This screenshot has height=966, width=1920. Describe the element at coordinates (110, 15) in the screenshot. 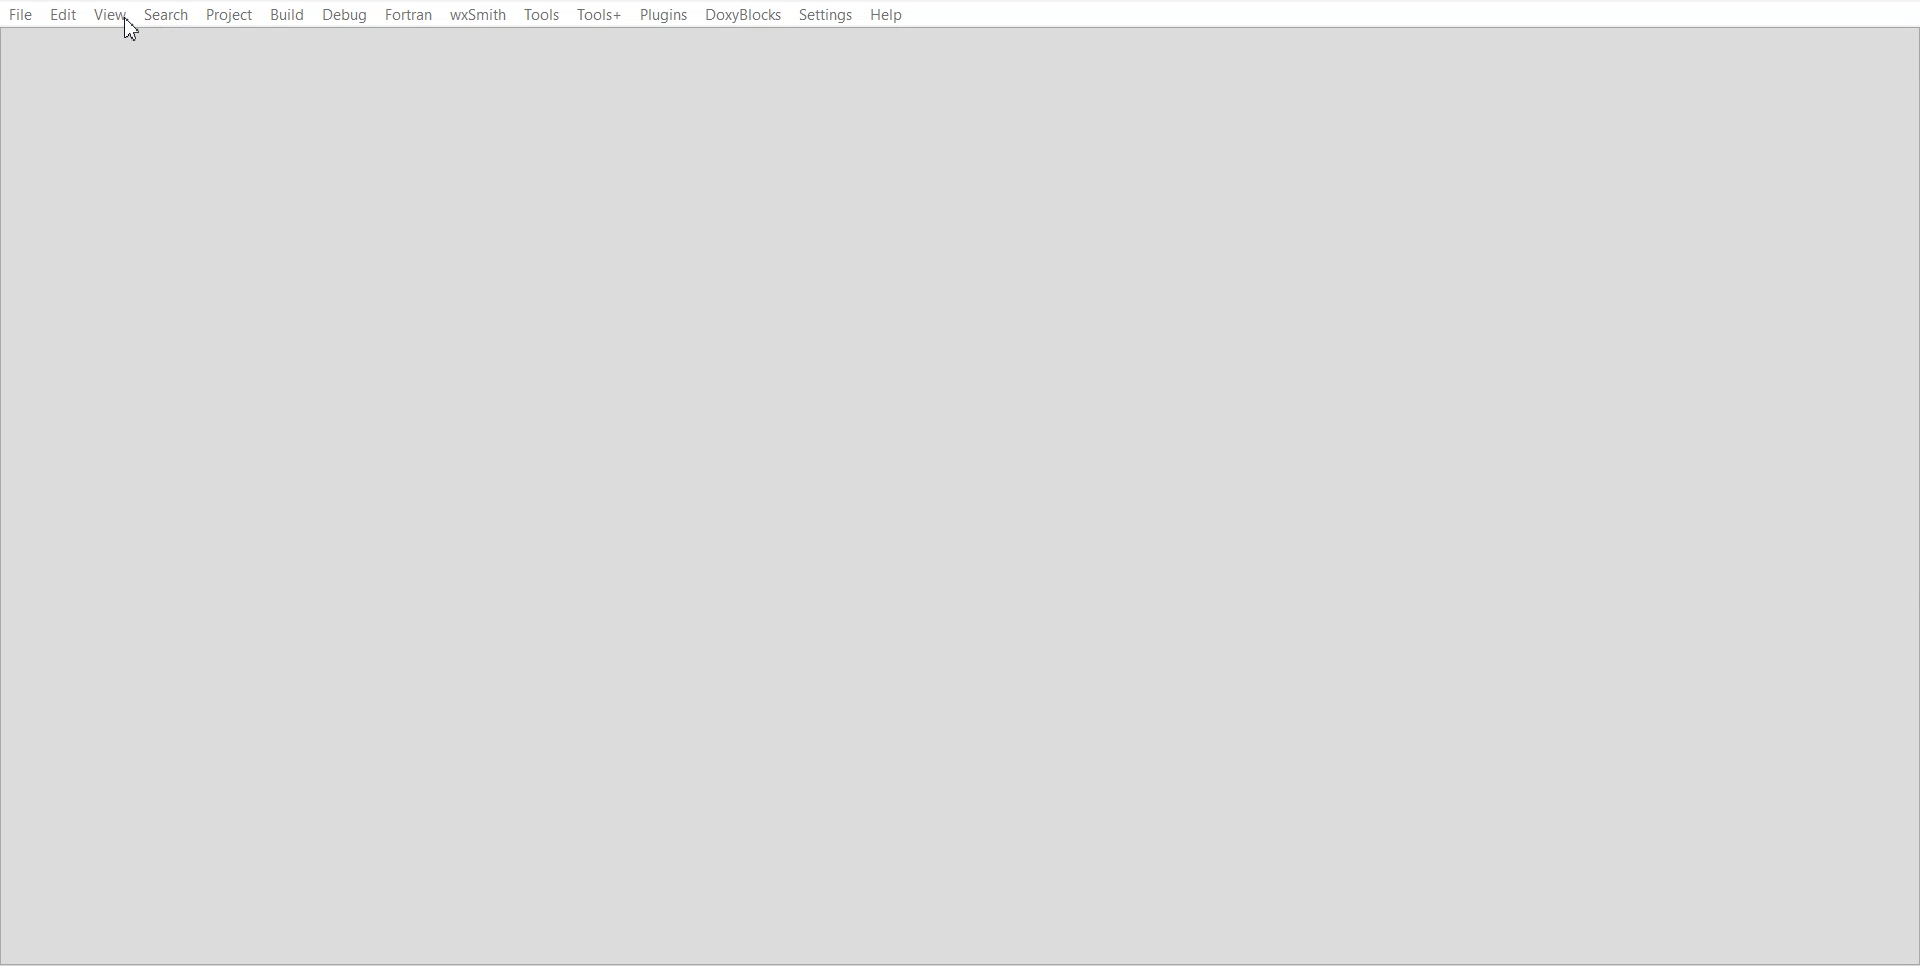

I see `View` at that location.